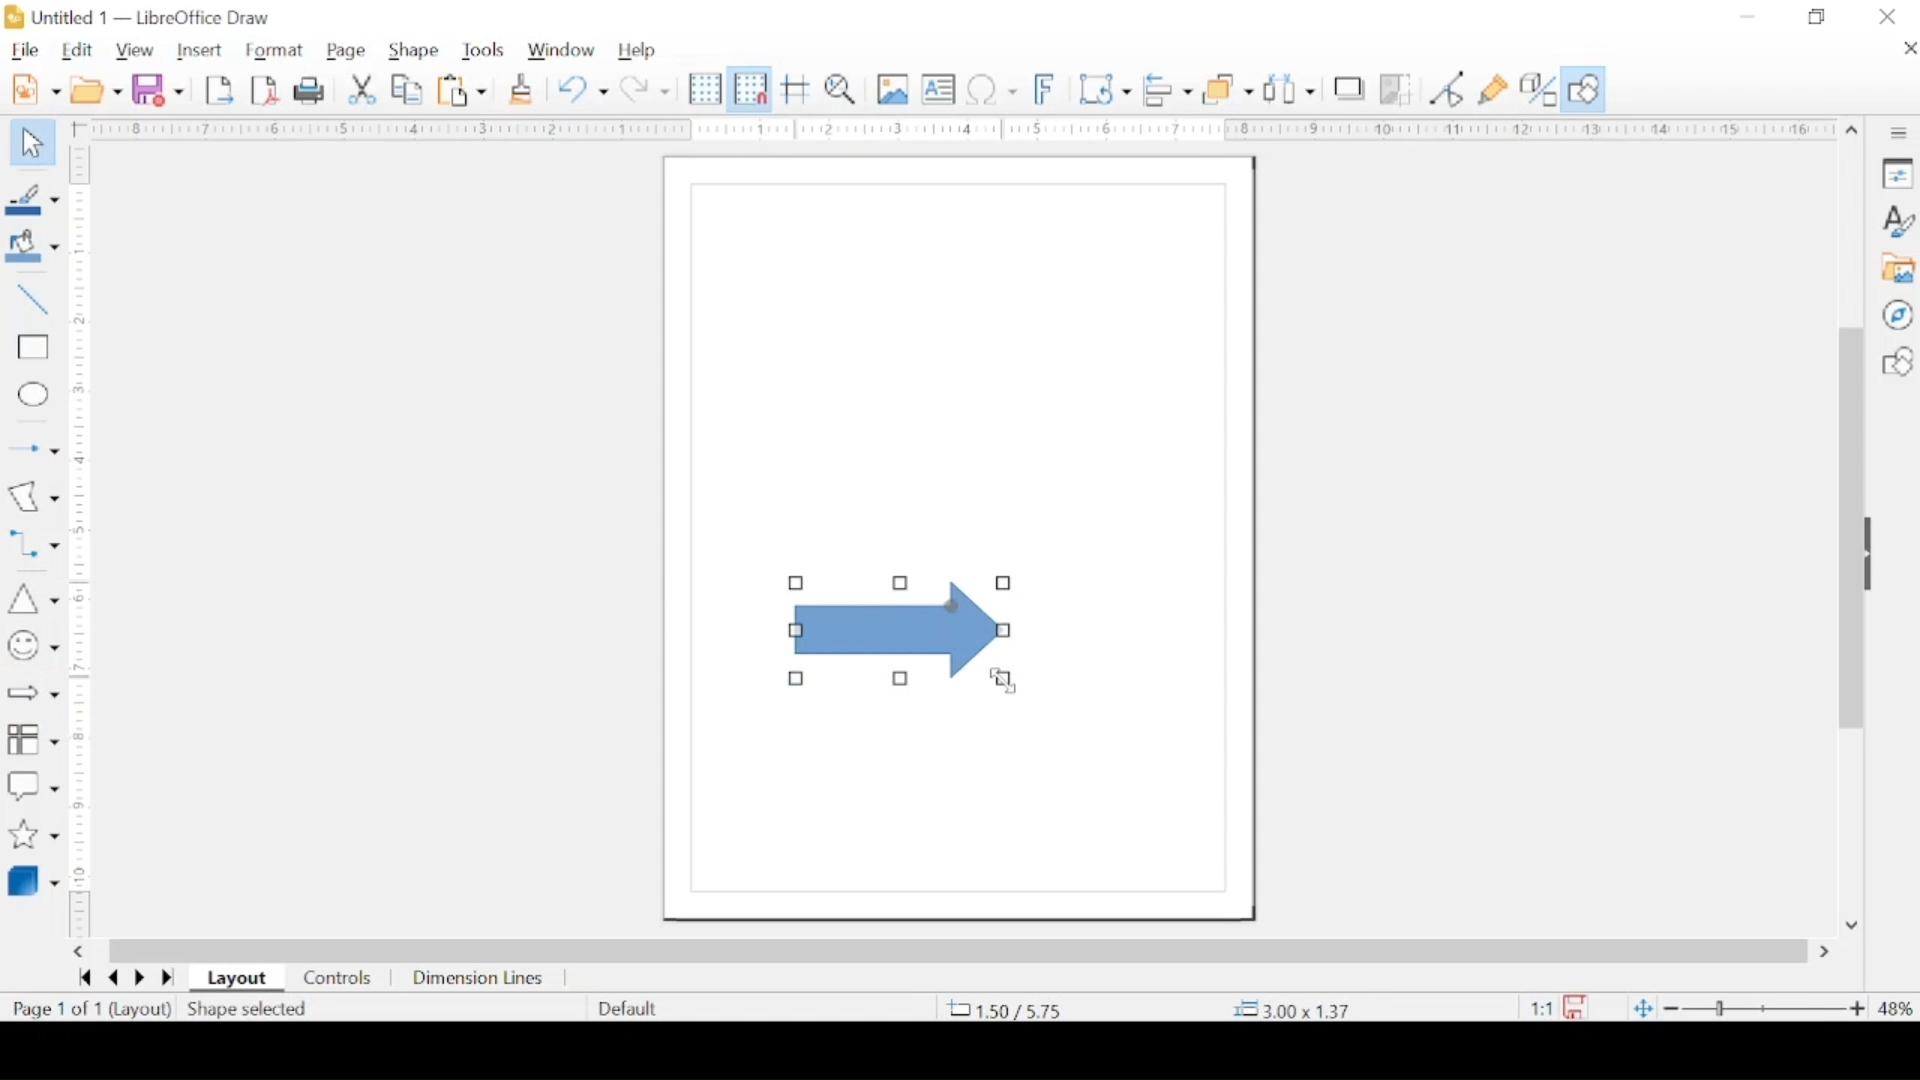 Image resolution: width=1920 pixels, height=1080 pixels. Describe the element at coordinates (959, 951) in the screenshot. I see `scroll box` at that location.